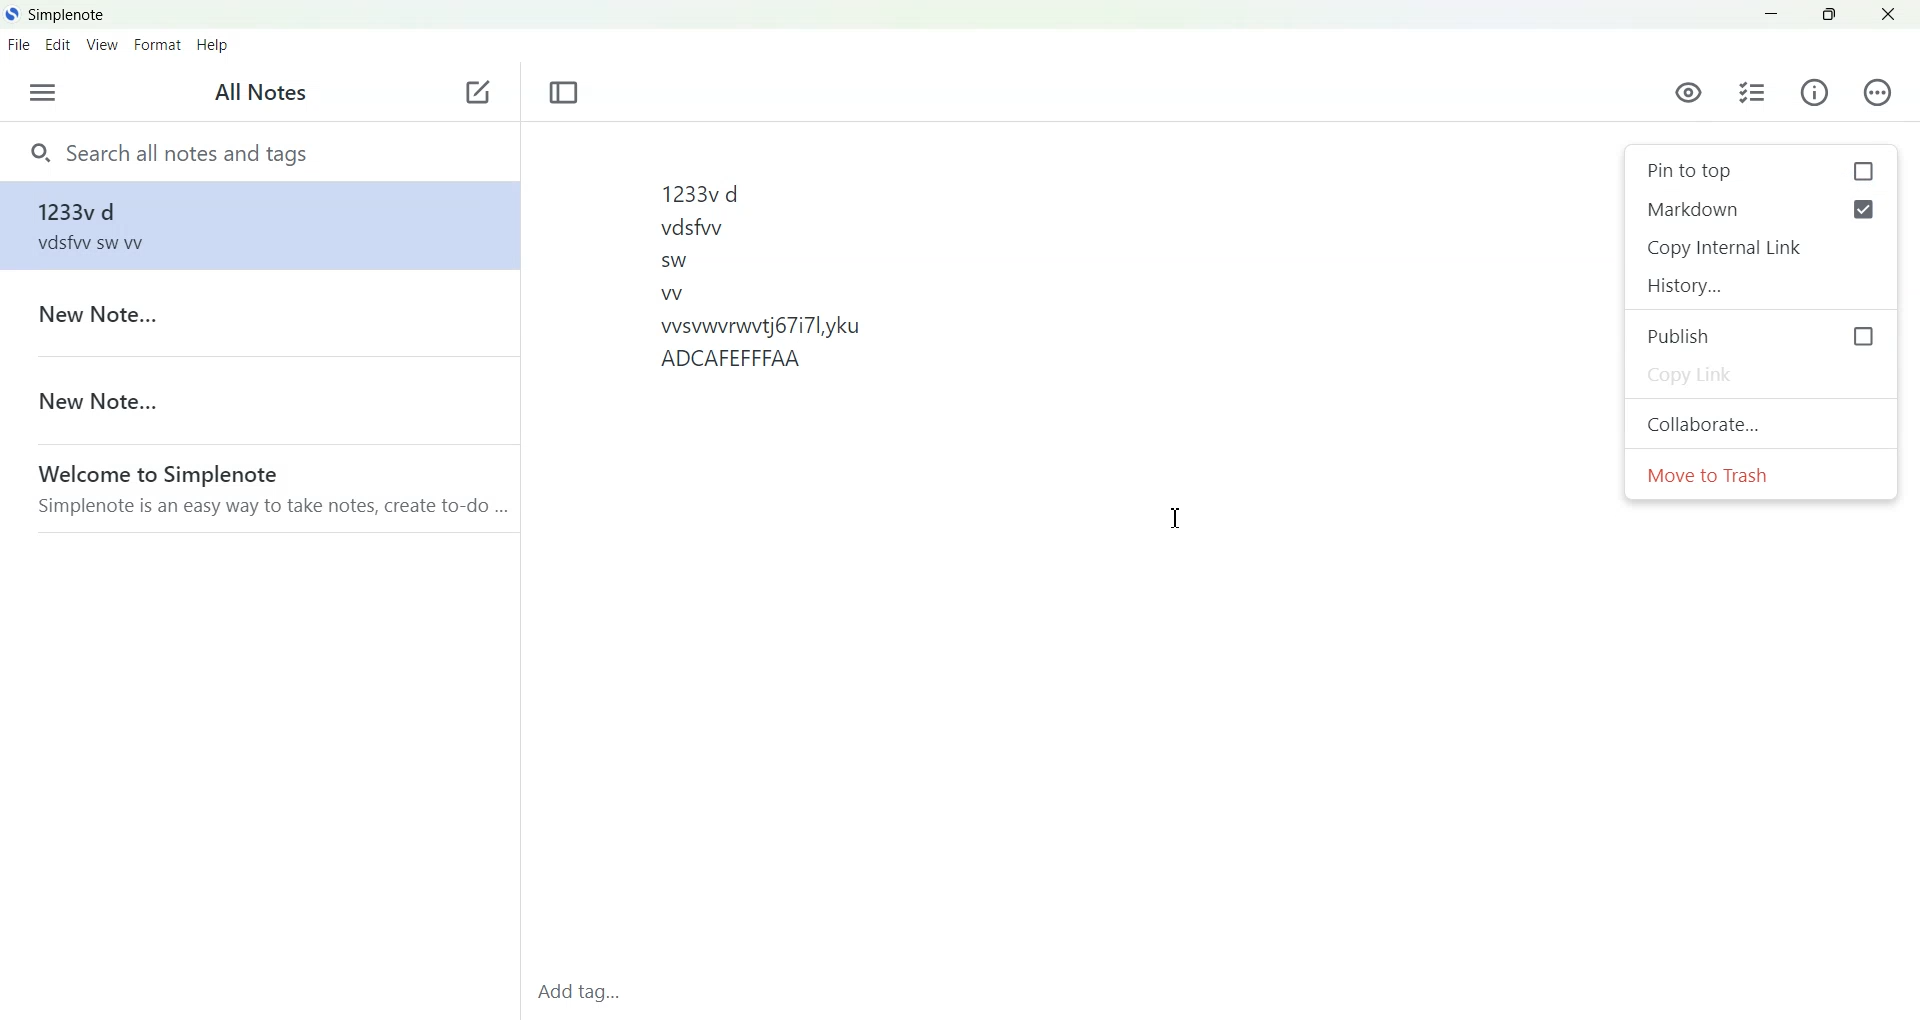  Describe the element at coordinates (1761, 376) in the screenshot. I see `Copy Link` at that location.